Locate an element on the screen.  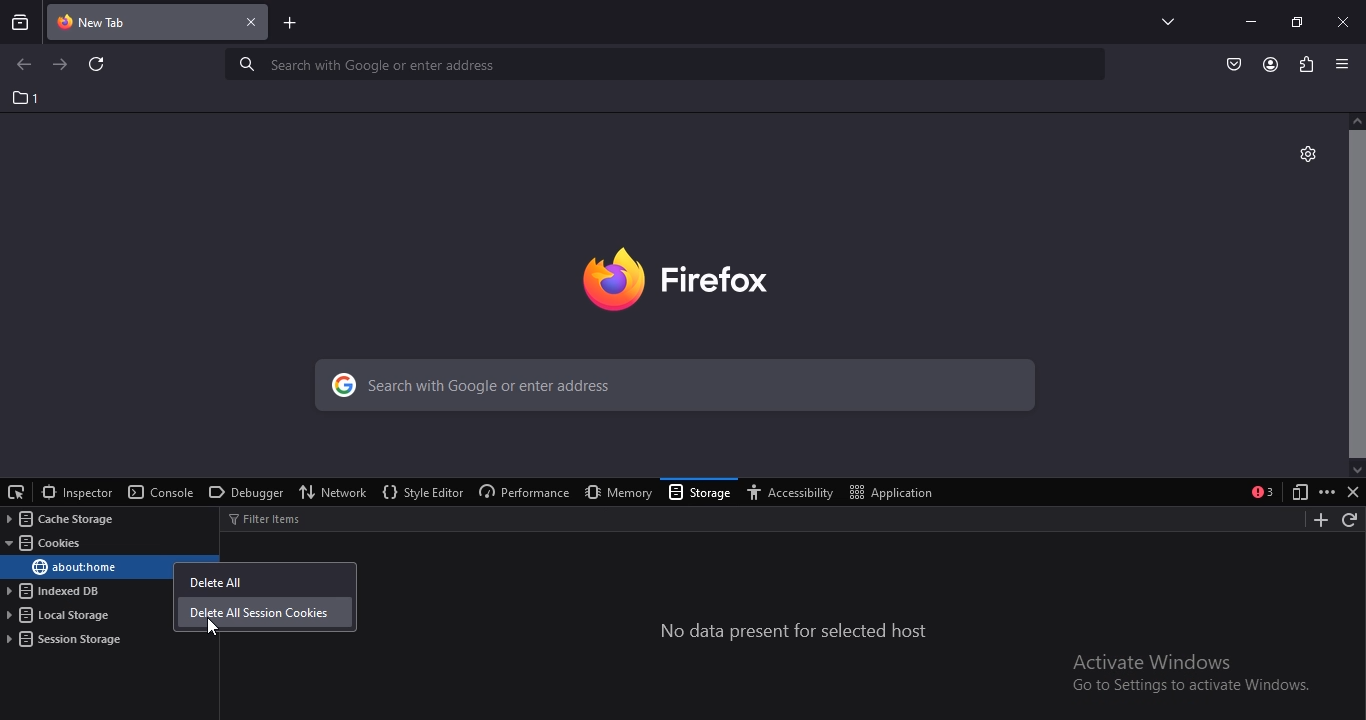
extensions is located at coordinates (1304, 63).